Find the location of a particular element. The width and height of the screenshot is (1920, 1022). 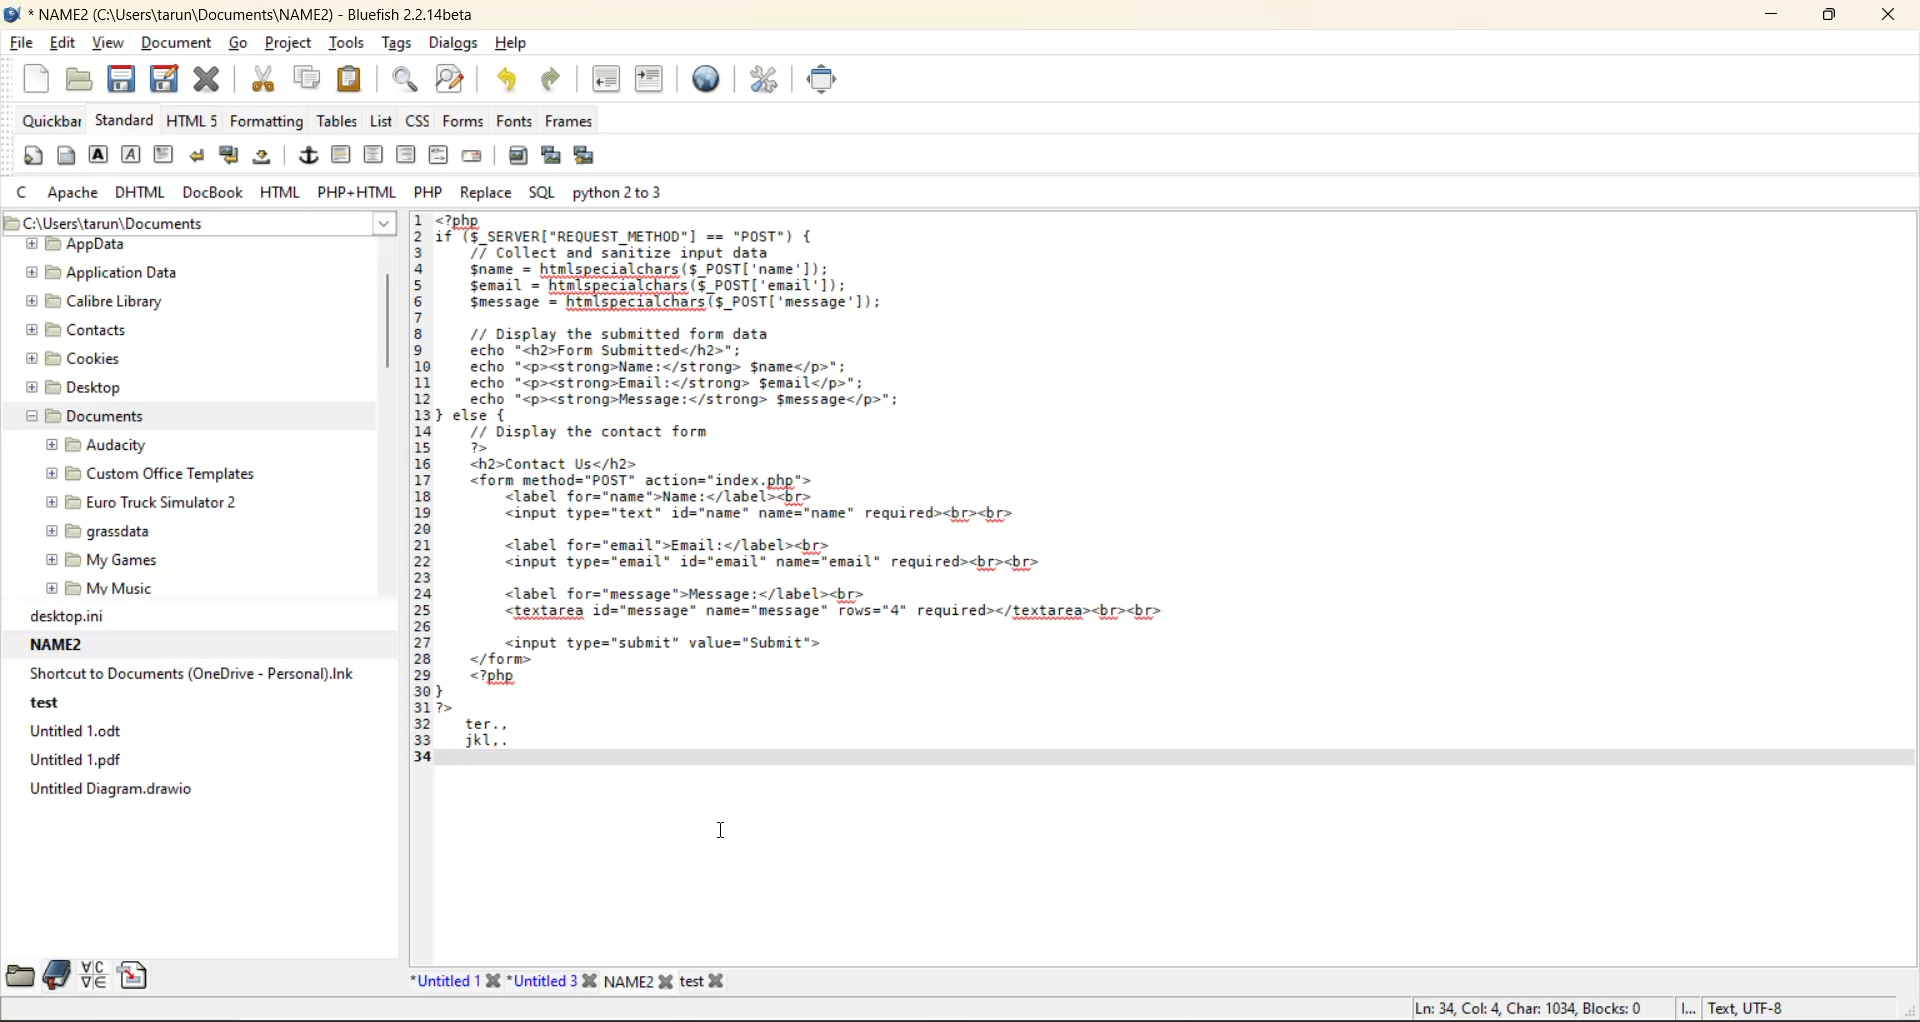

frames is located at coordinates (571, 123).